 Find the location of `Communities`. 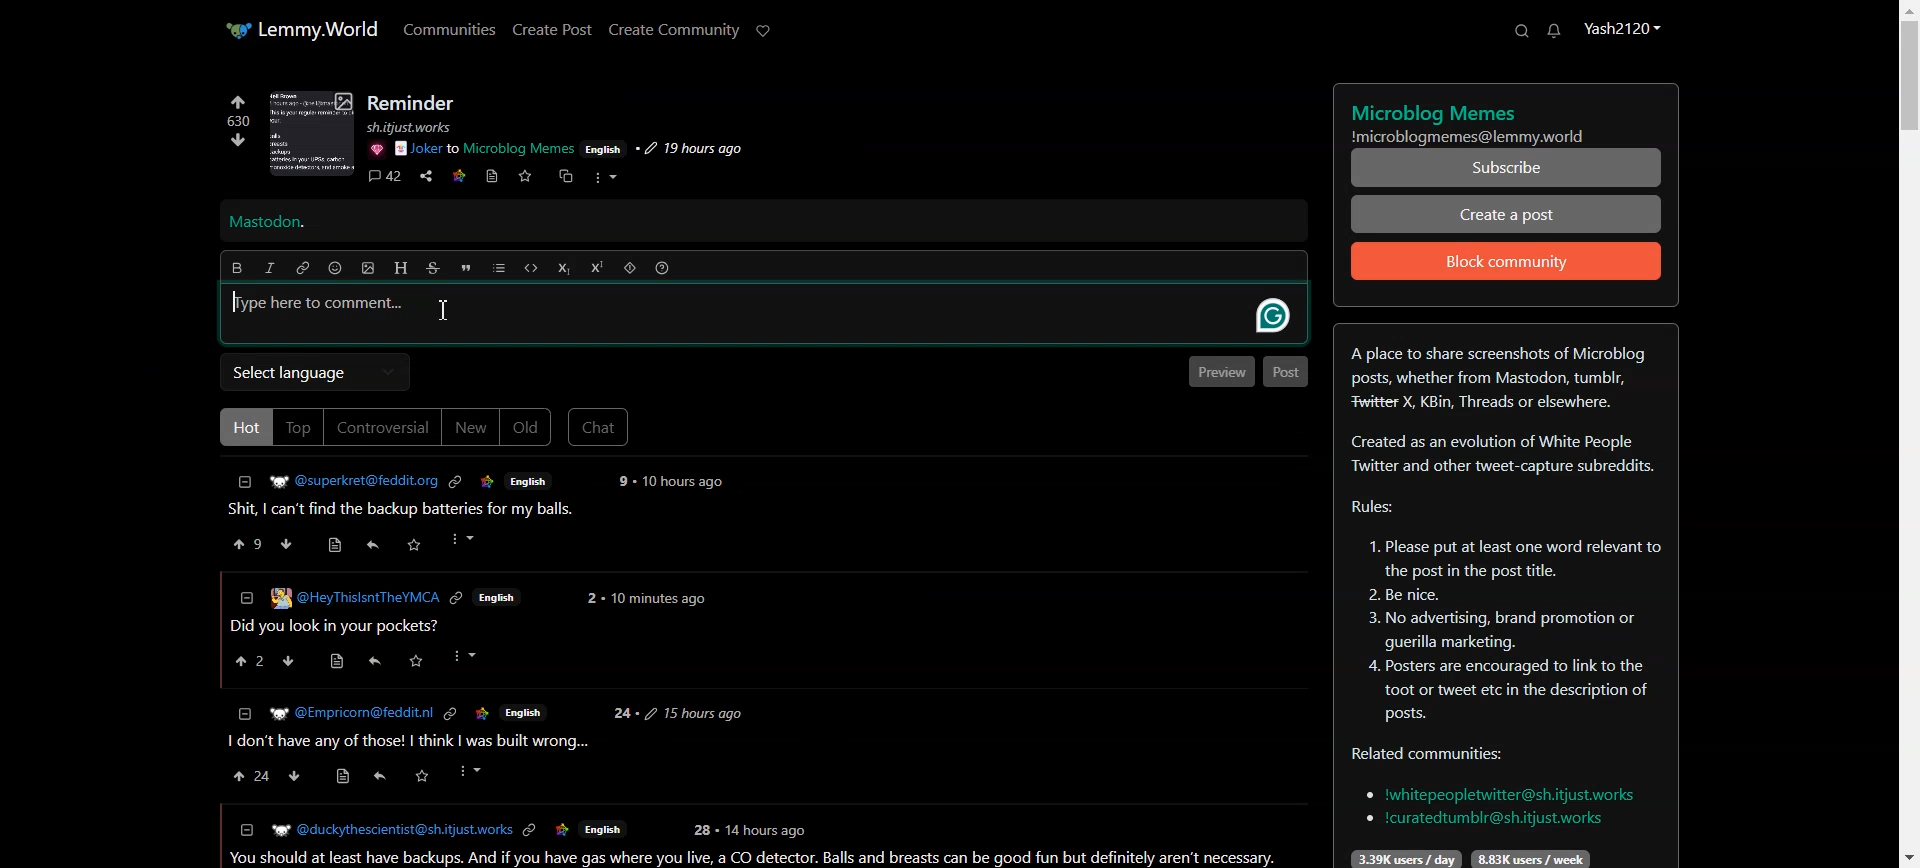

Communities is located at coordinates (450, 28).